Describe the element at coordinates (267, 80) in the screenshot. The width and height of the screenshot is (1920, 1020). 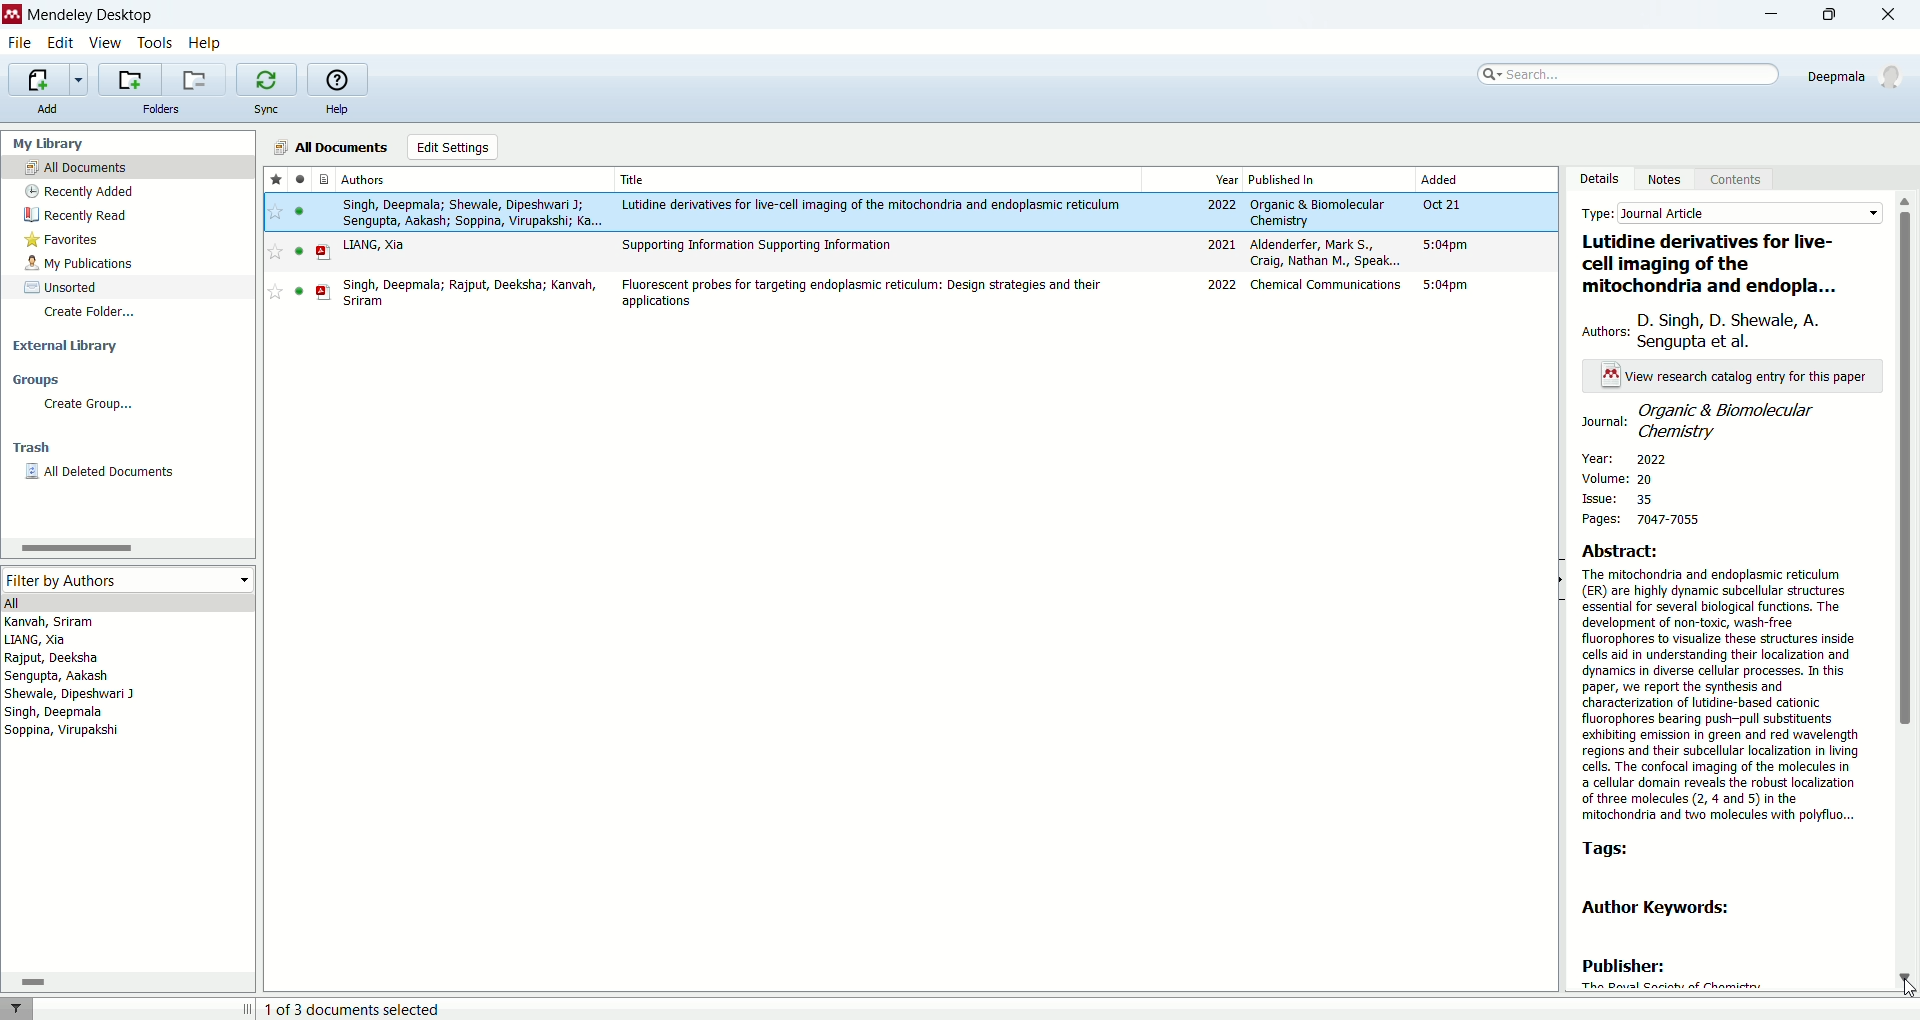
I see `synchronize the library with mendeley web` at that location.